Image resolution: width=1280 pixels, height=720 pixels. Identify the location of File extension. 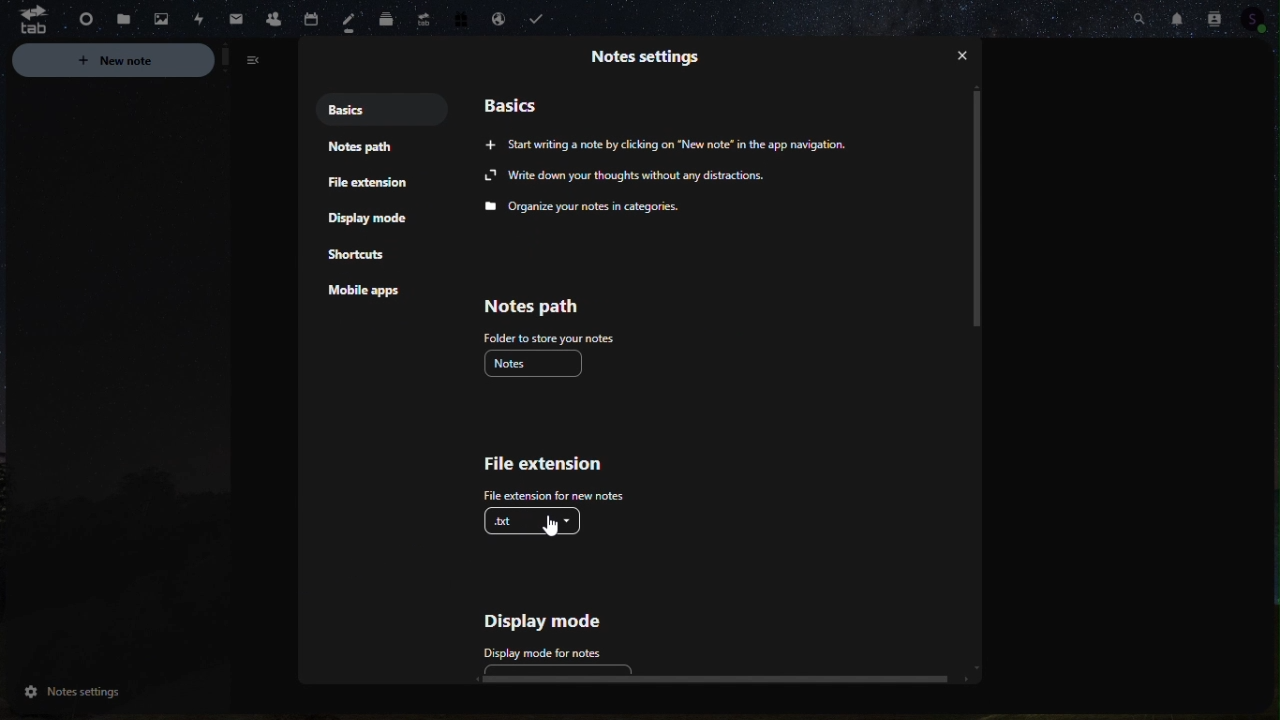
(551, 479).